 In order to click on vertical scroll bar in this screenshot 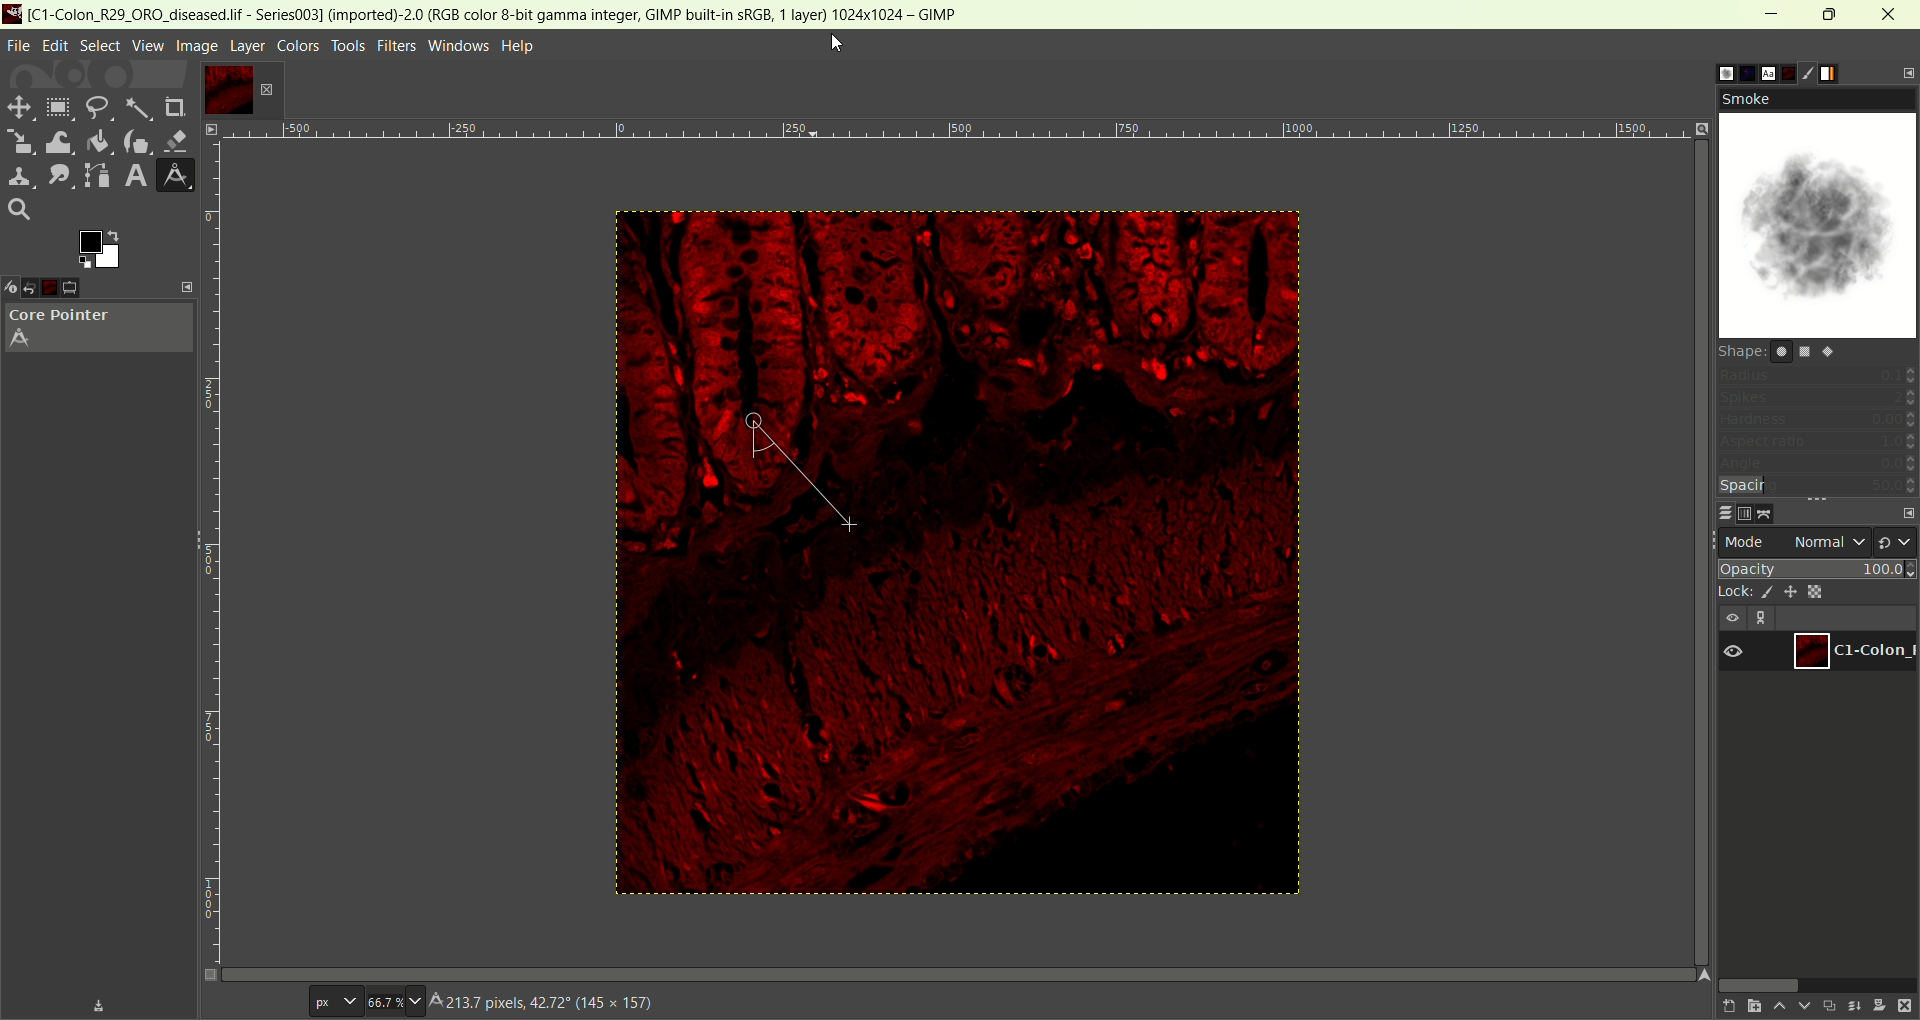, I will do `click(1688, 339)`.